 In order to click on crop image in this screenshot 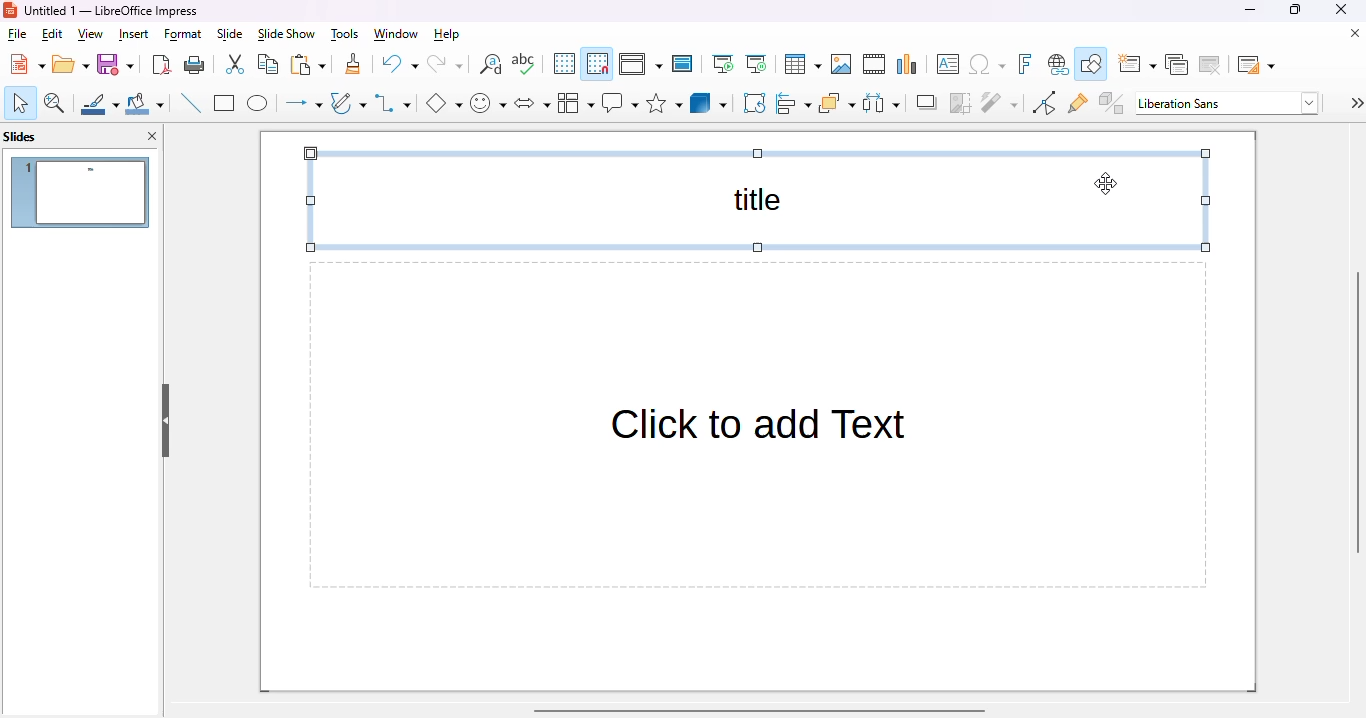, I will do `click(960, 104)`.